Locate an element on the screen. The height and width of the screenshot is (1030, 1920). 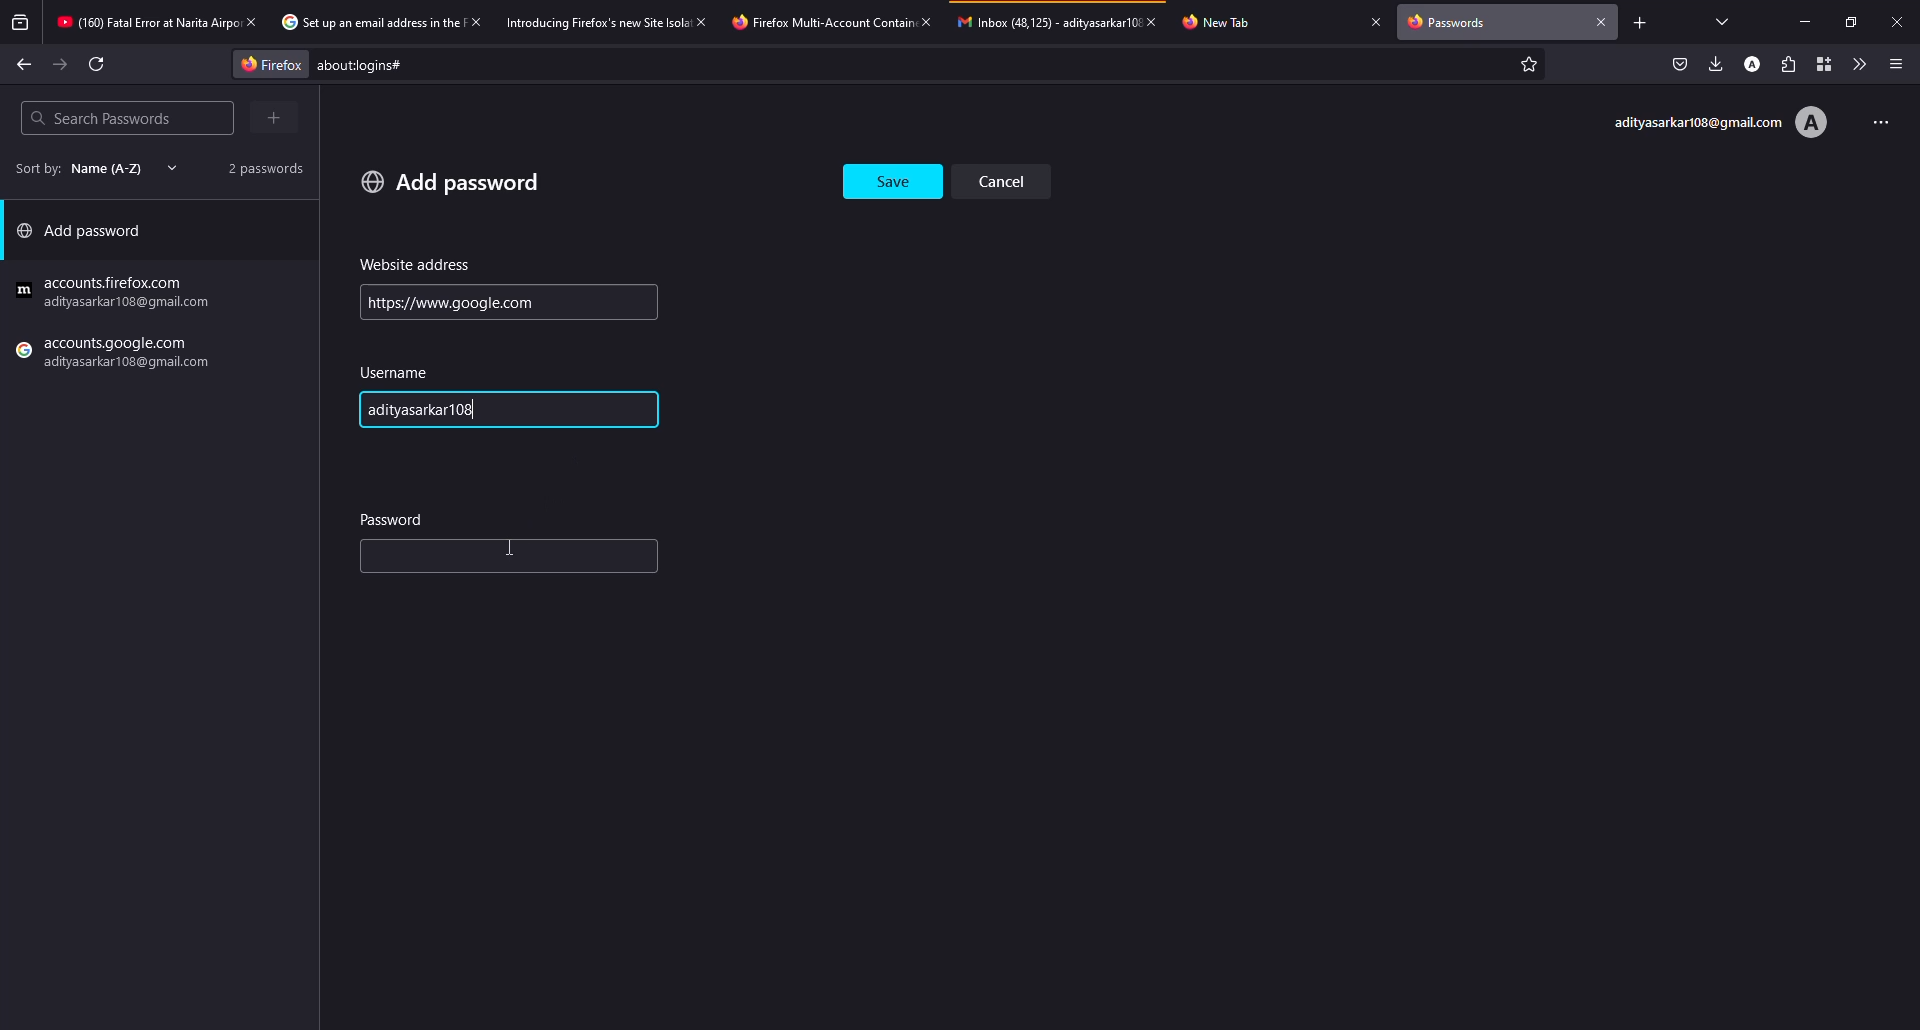
username is located at coordinates (438, 411).